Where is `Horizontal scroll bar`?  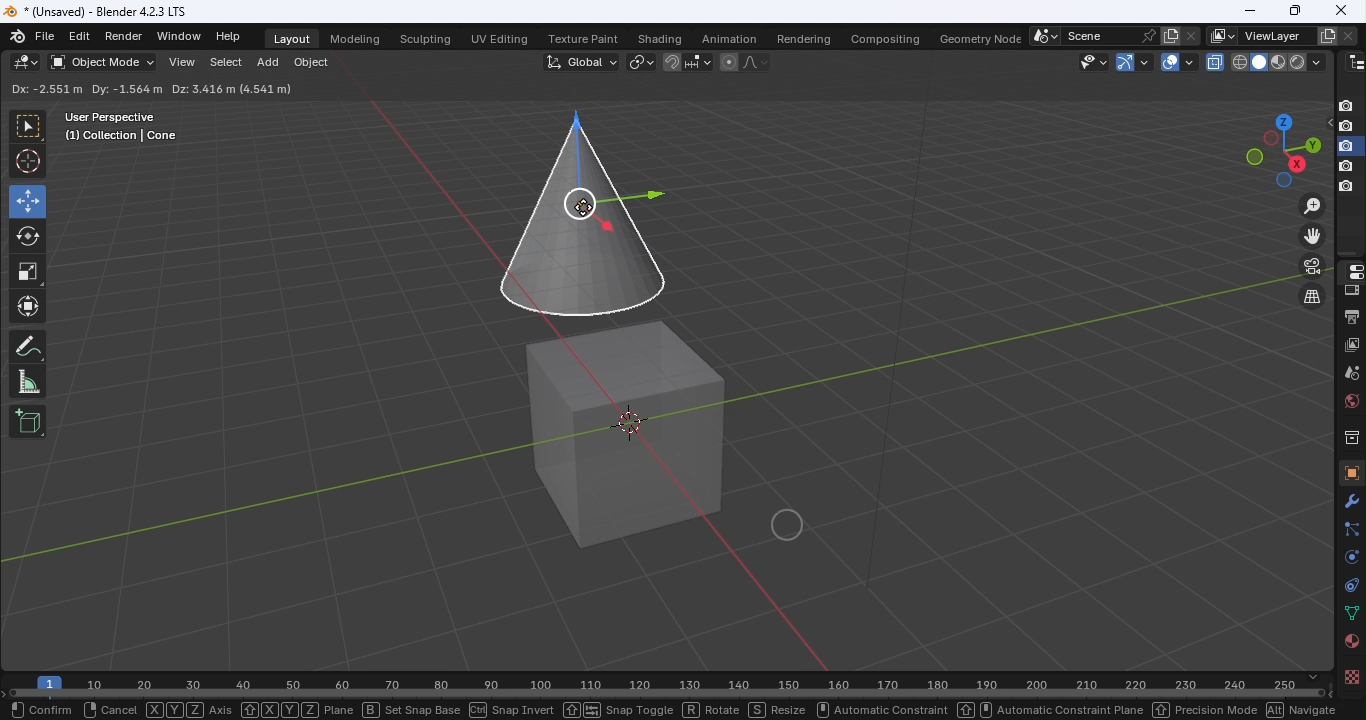 Horizontal scroll bar is located at coordinates (669, 694).